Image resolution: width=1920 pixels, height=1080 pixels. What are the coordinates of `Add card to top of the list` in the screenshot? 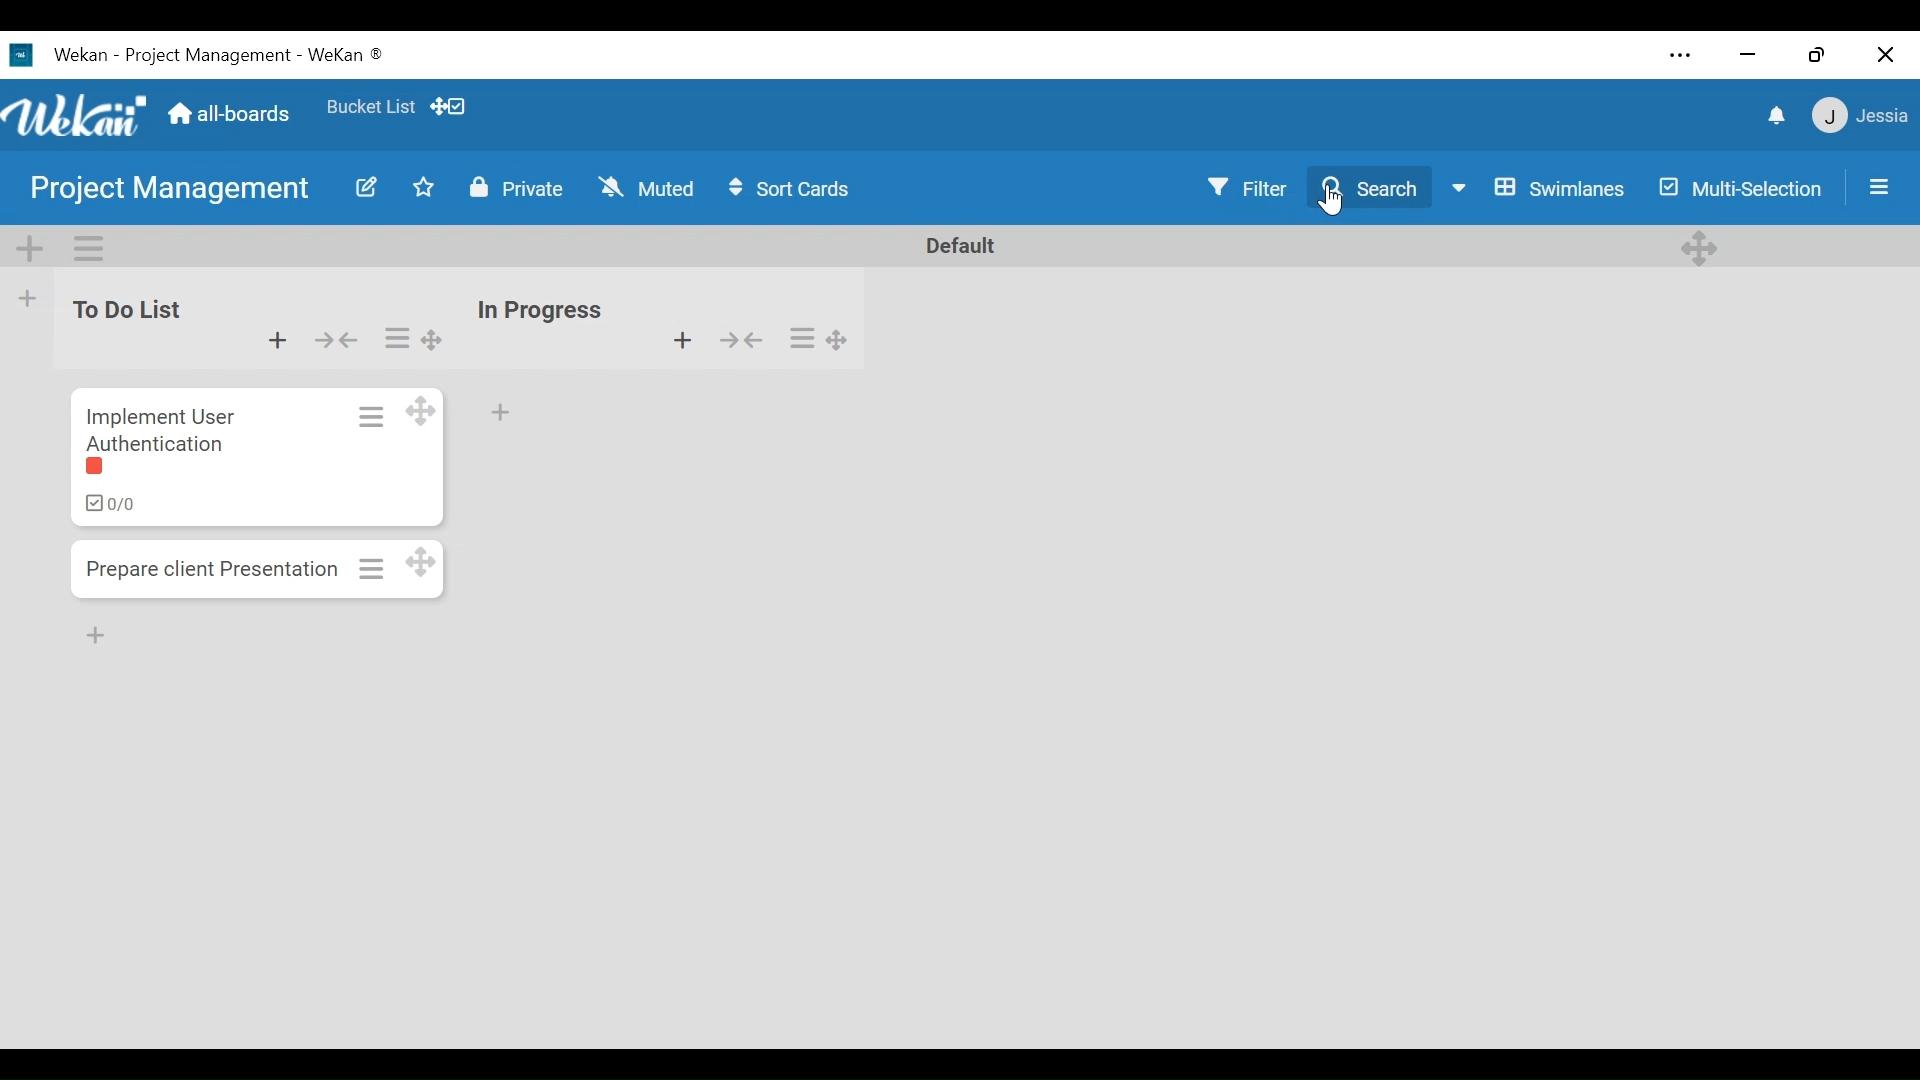 It's located at (273, 336).